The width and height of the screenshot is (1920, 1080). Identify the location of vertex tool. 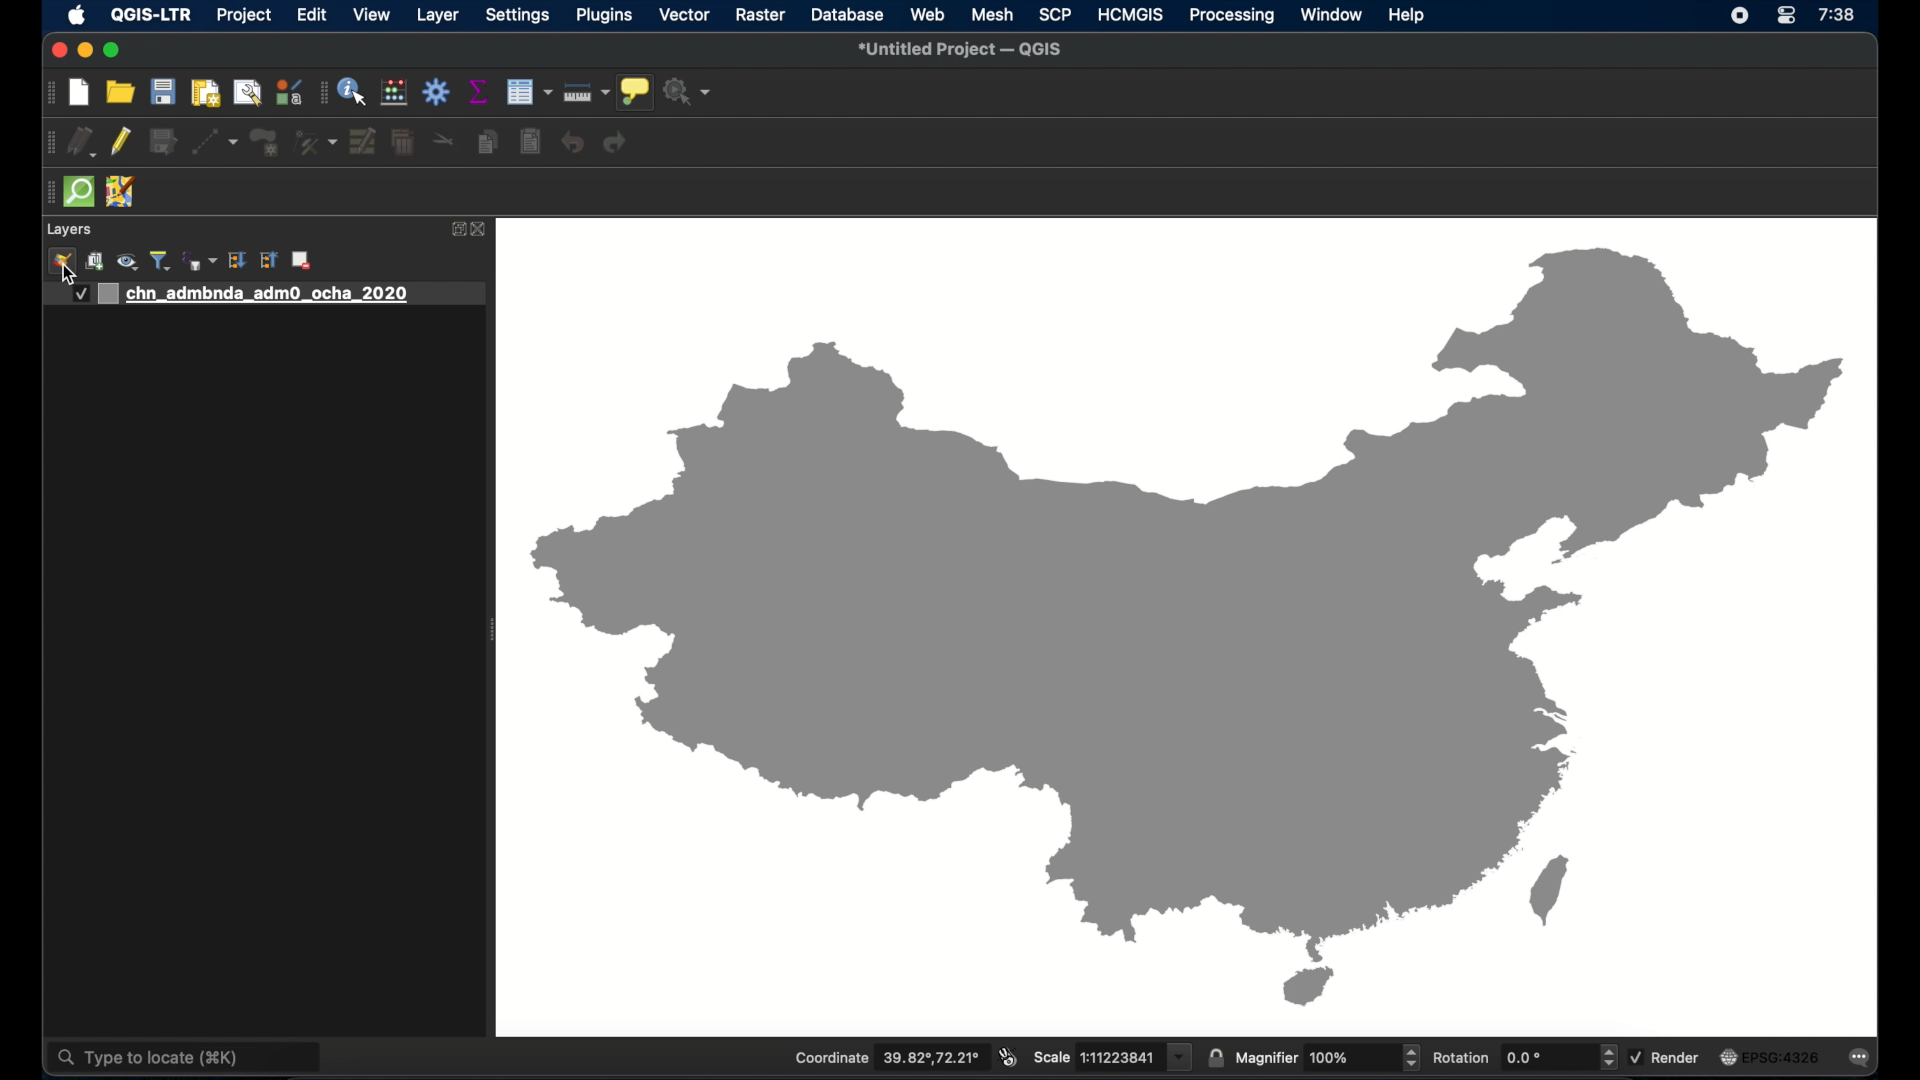
(315, 143).